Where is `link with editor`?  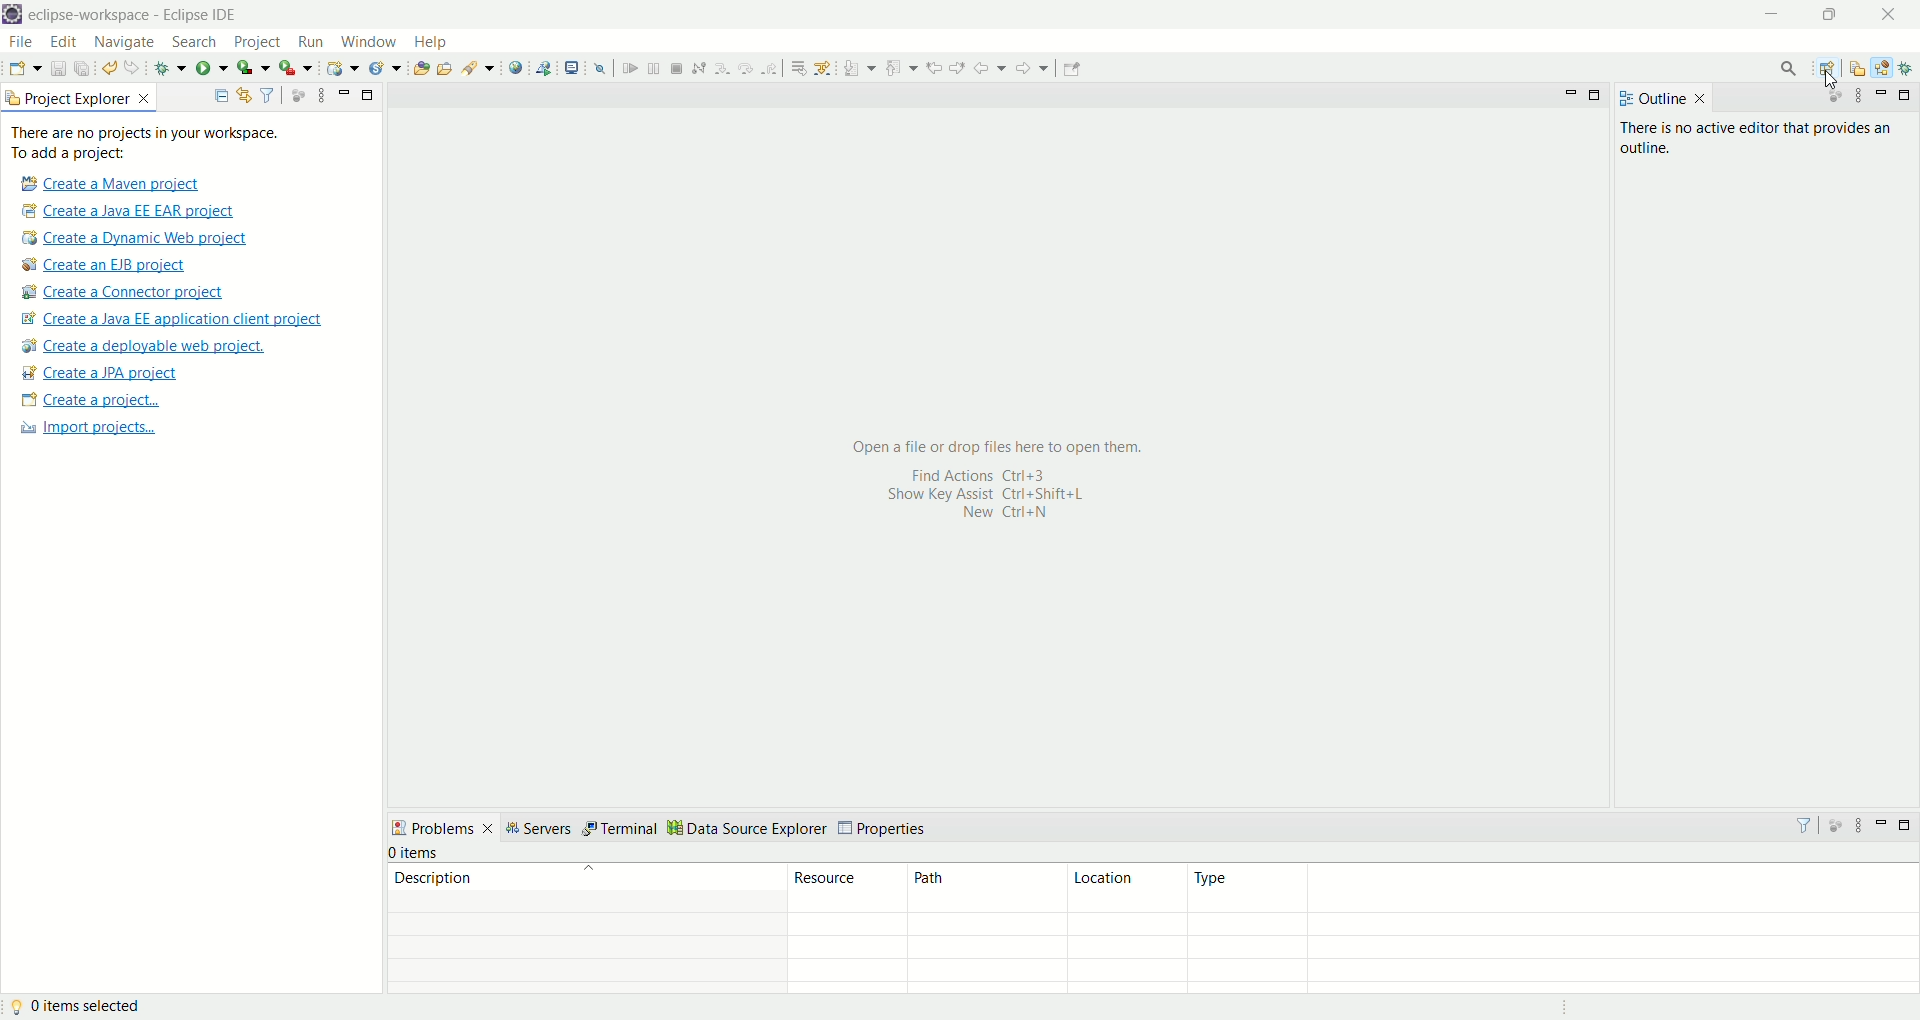 link with editor is located at coordinates (245, 94).